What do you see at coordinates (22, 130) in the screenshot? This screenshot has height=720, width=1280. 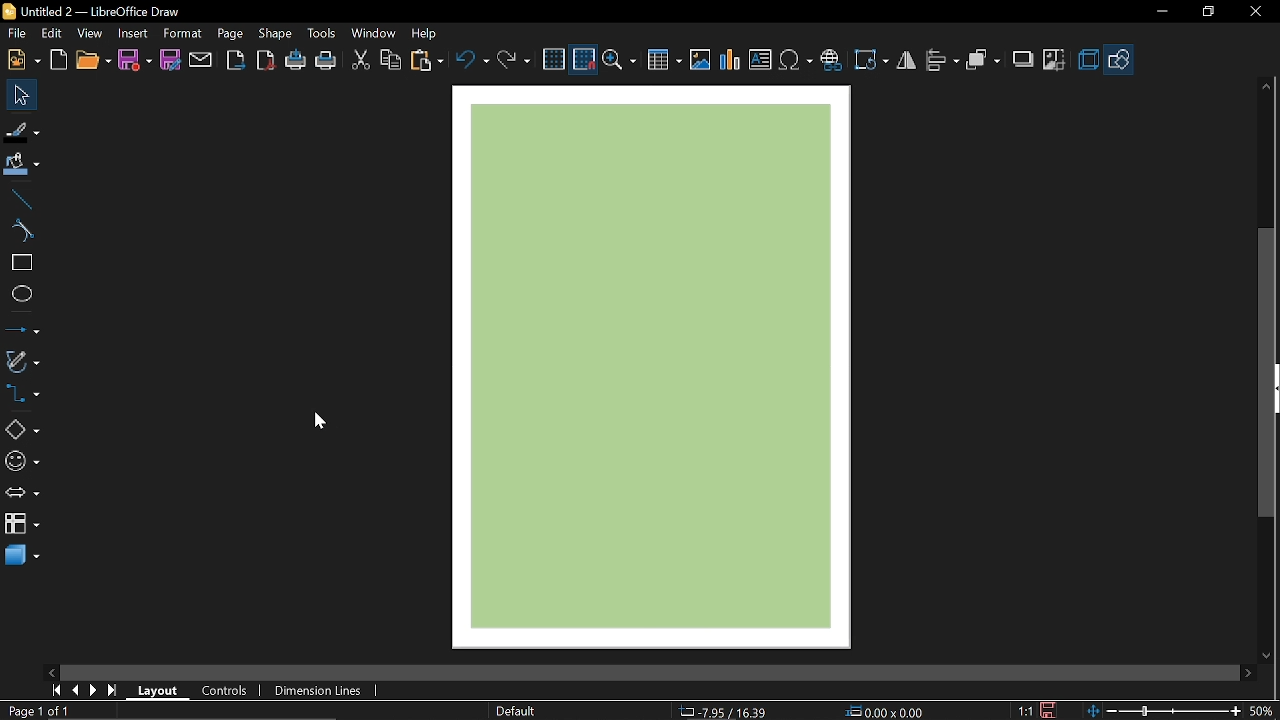 I see `Fill line` at bounding box center [22, 130].